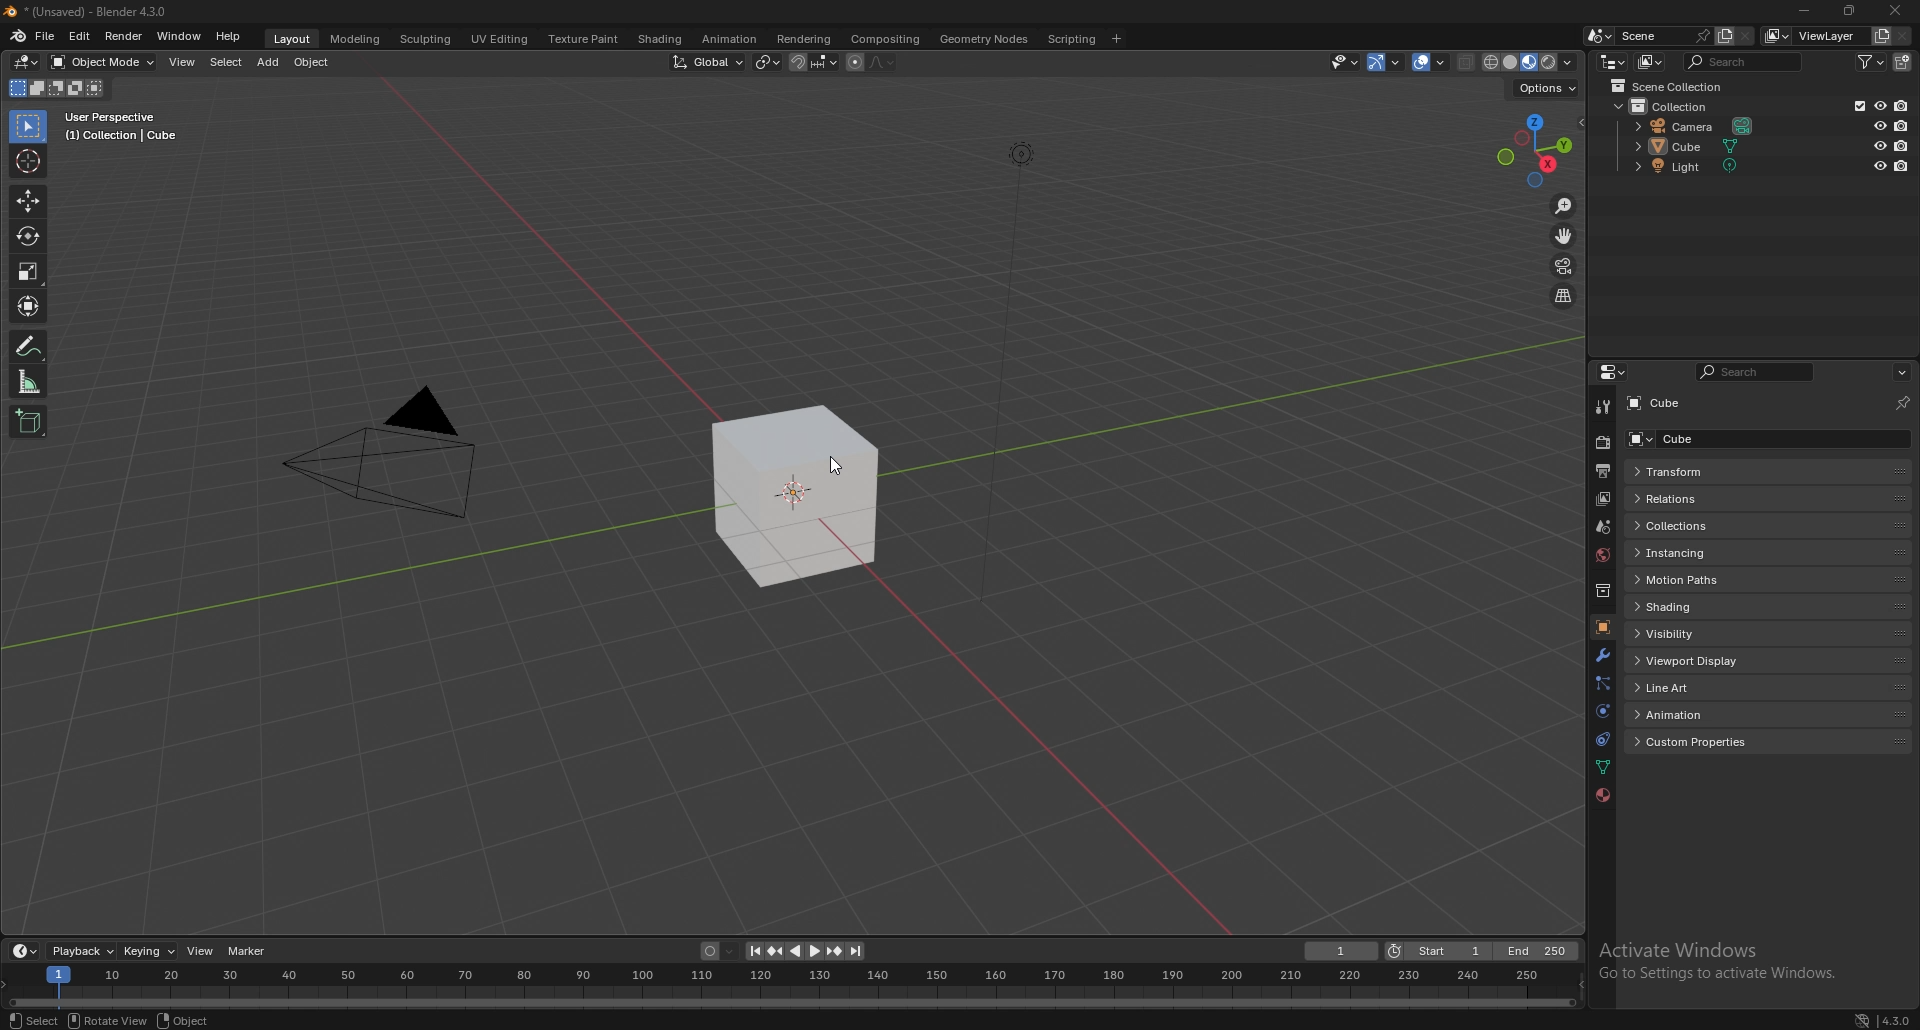 This screenshot has width=1920, height=1030. Describe the element at coordinates (1902, 105) in the screenshot. I see `disable in renders` at that location.